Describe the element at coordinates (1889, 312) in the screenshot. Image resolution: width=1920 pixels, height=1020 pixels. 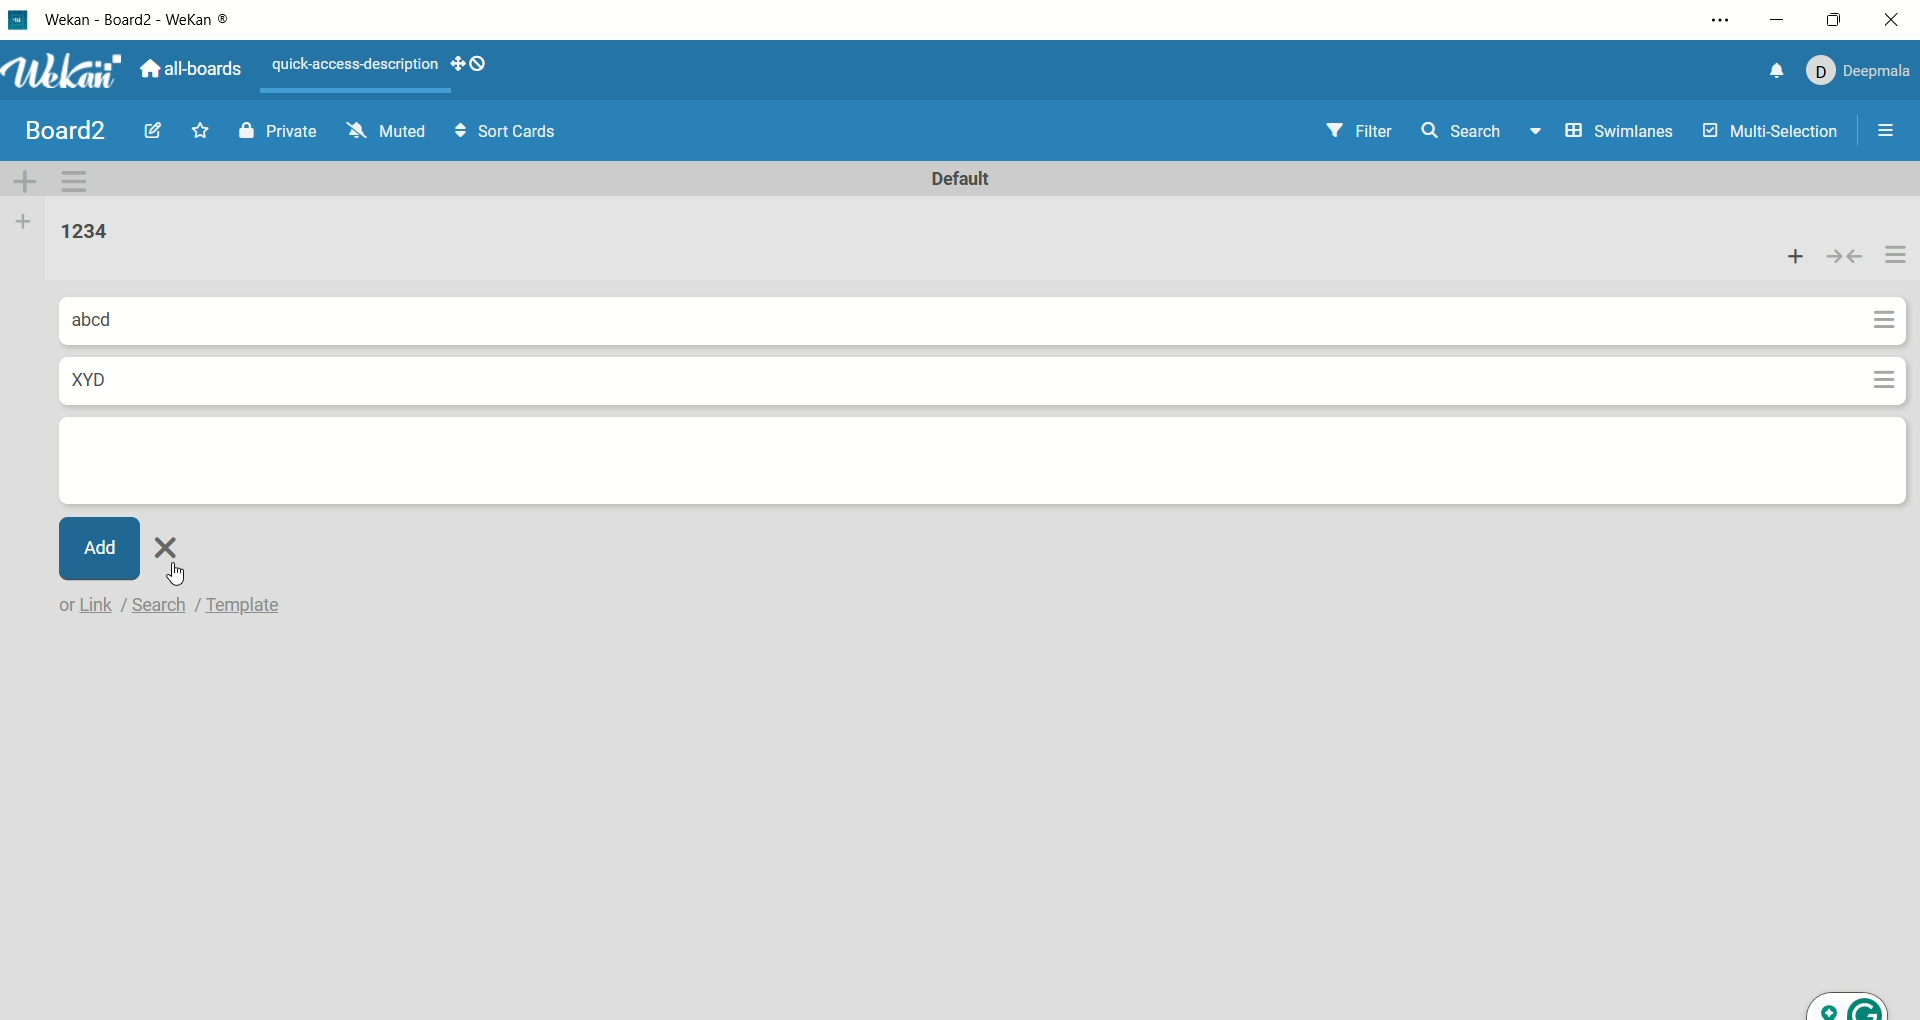
I see `actions` at that location.